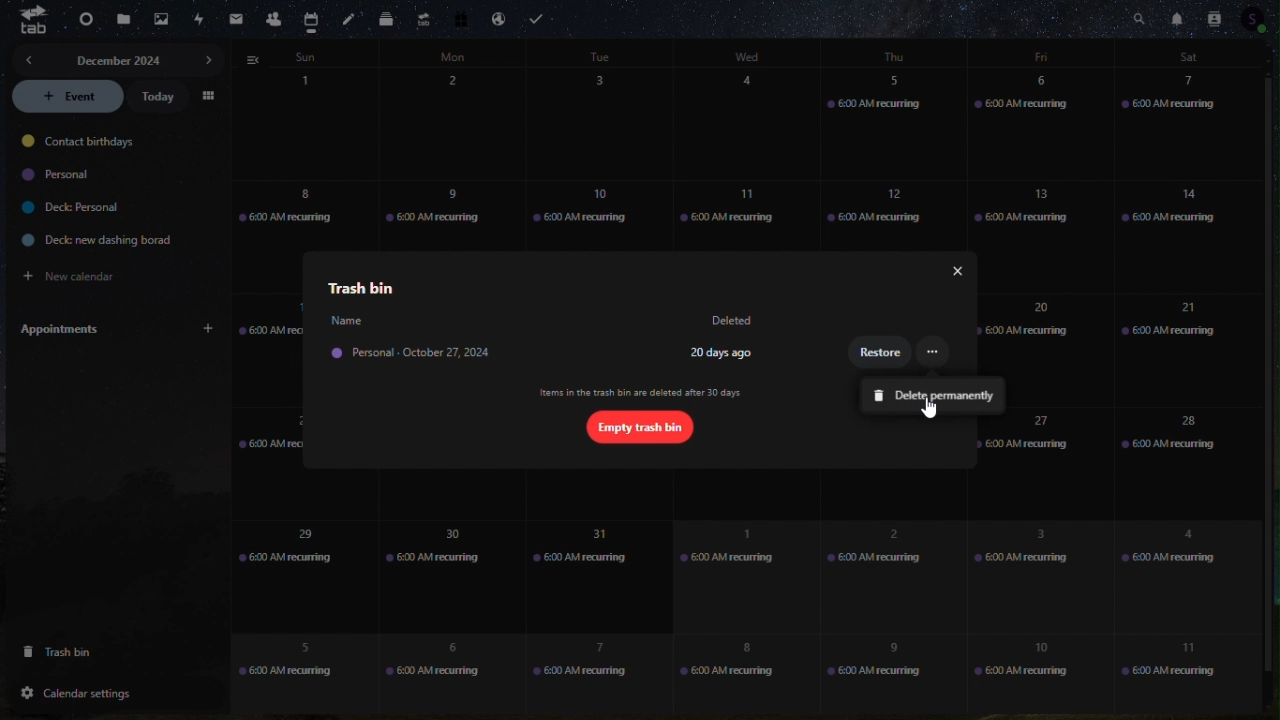  Describe the element at coordinates (499, 15) in the screenshot. I see `Email hosting` at that location.